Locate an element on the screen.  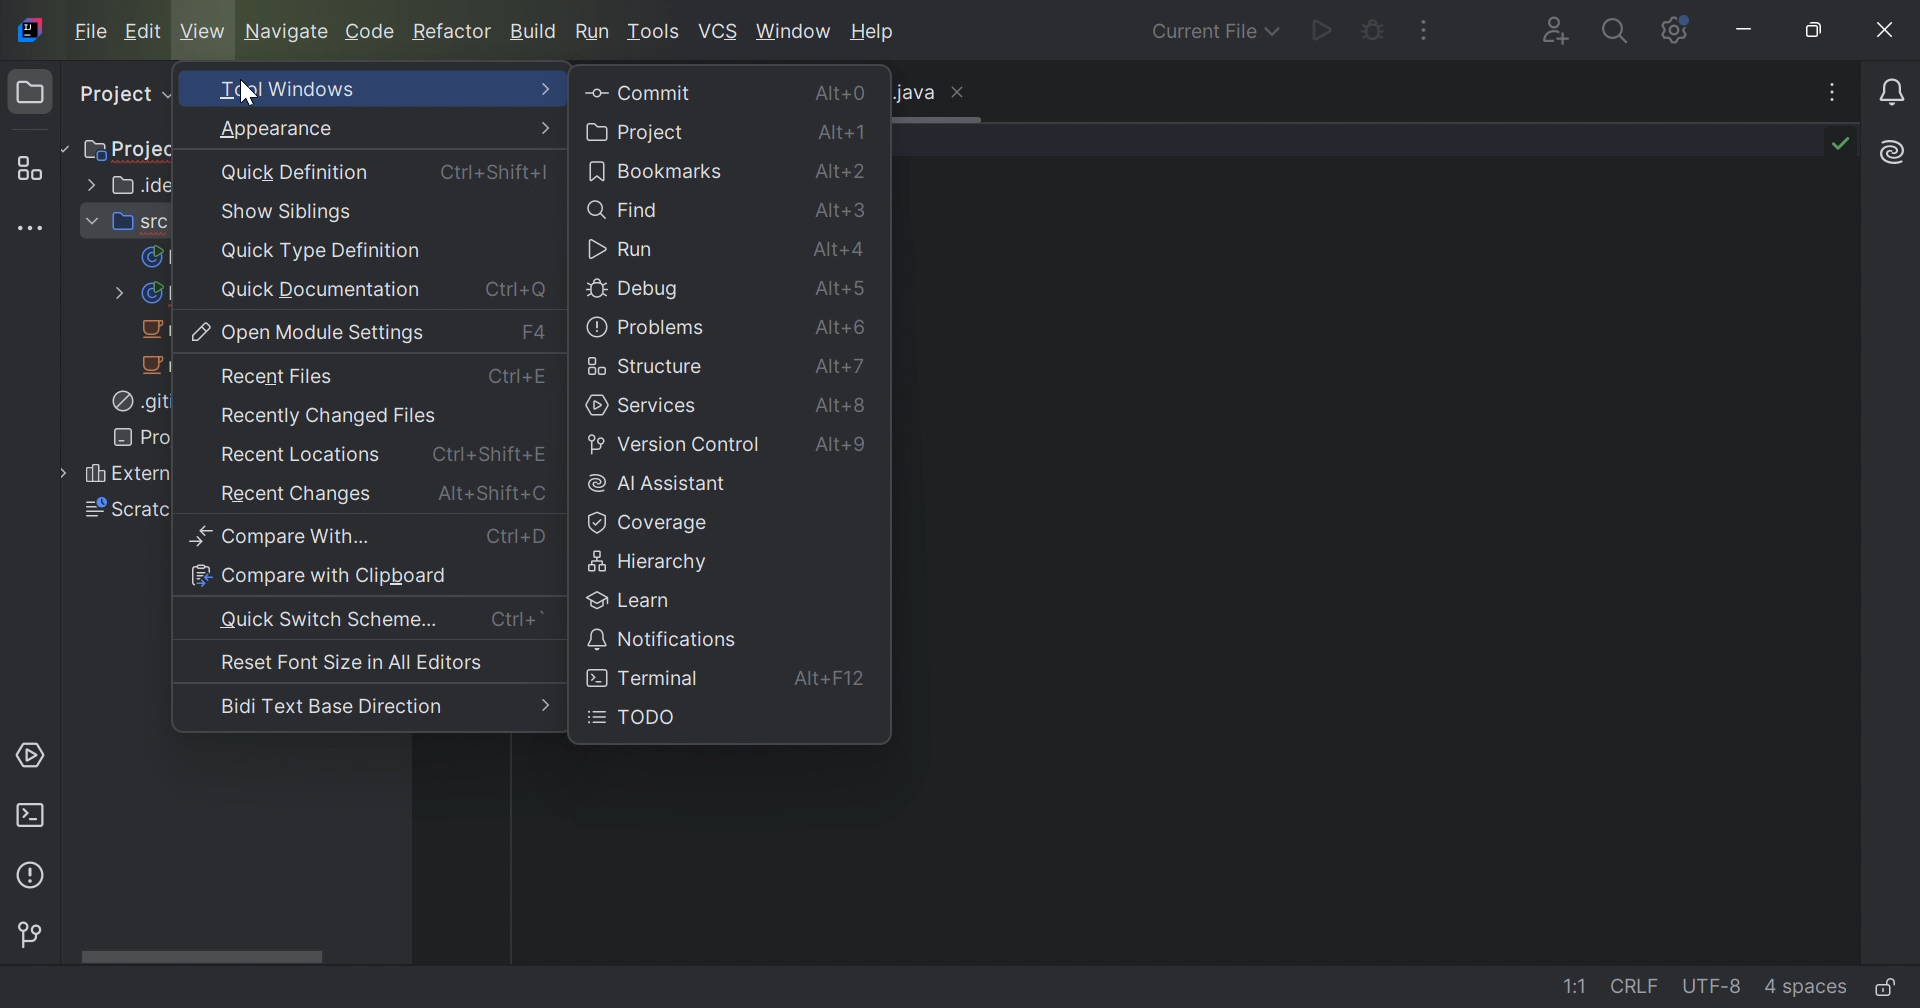
UTF-8 is located at coordinates (1715, 987).